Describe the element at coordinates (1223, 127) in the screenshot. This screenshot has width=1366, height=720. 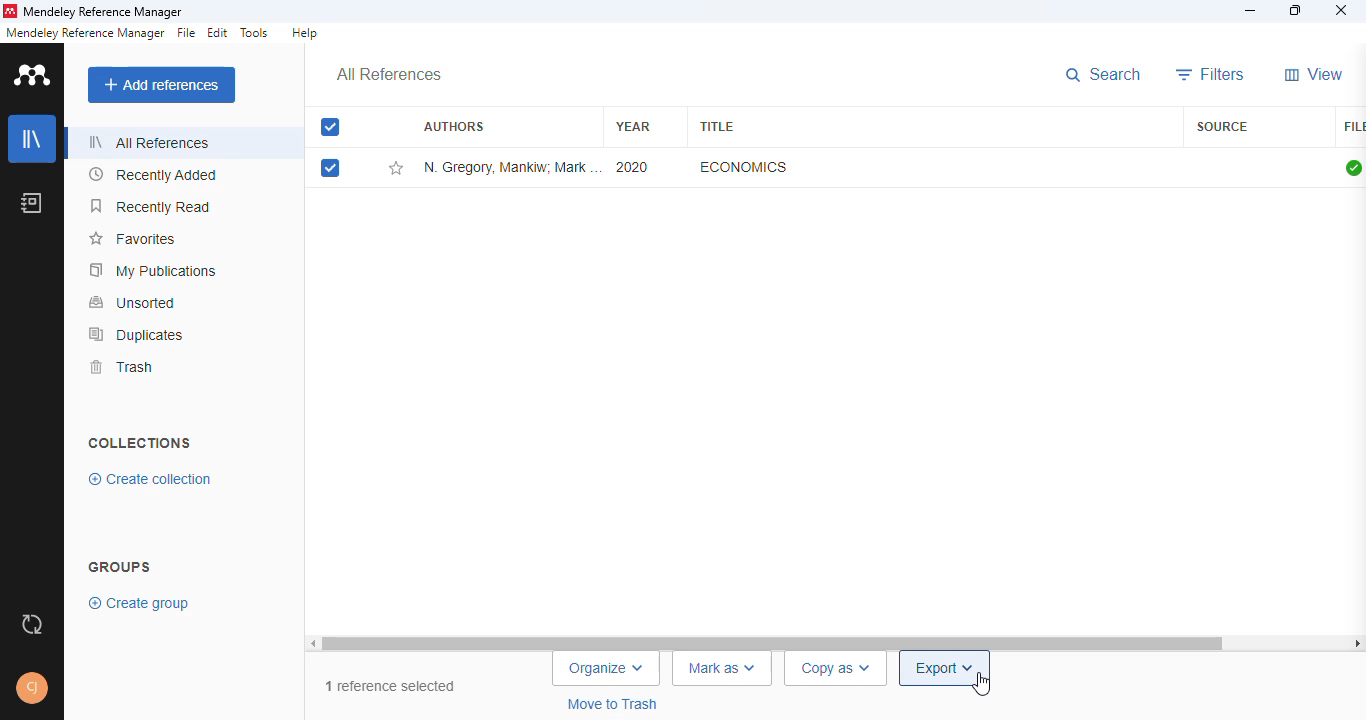
I see `source` at that location.